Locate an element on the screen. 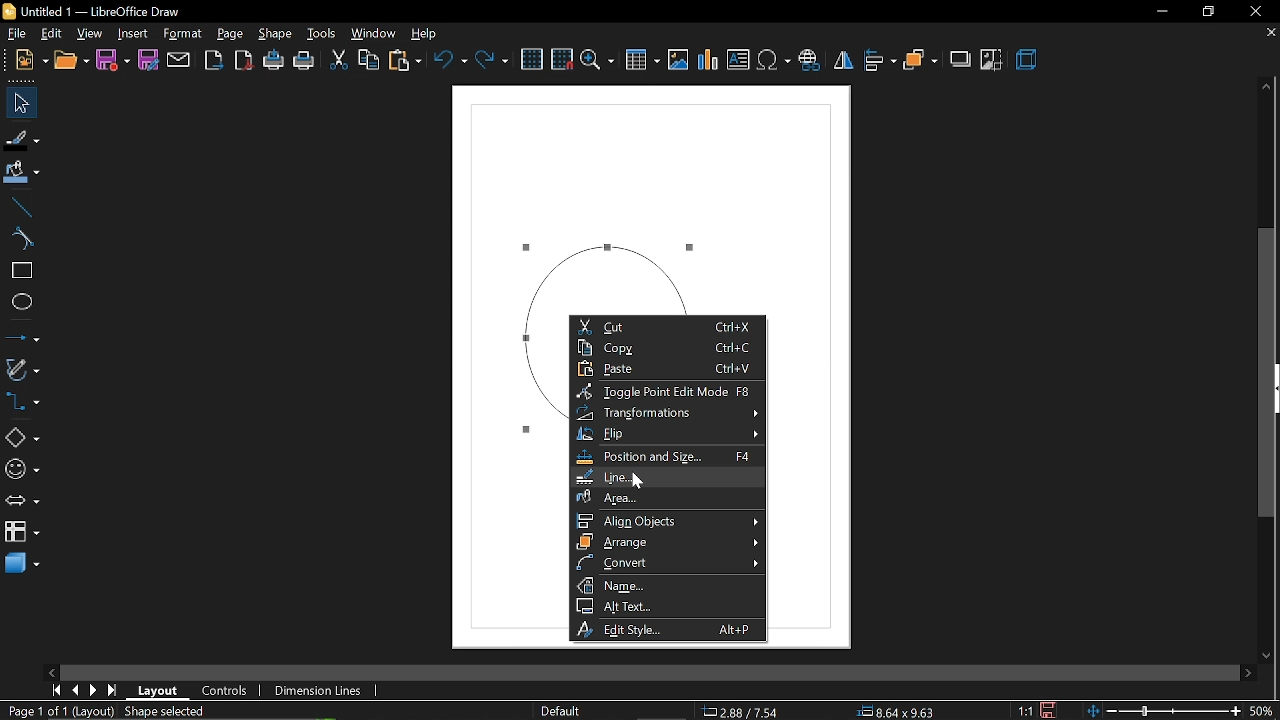 Image resolution: width=1280 pixels, height=720 pixels. shadow is located at coordinates (961, 59).